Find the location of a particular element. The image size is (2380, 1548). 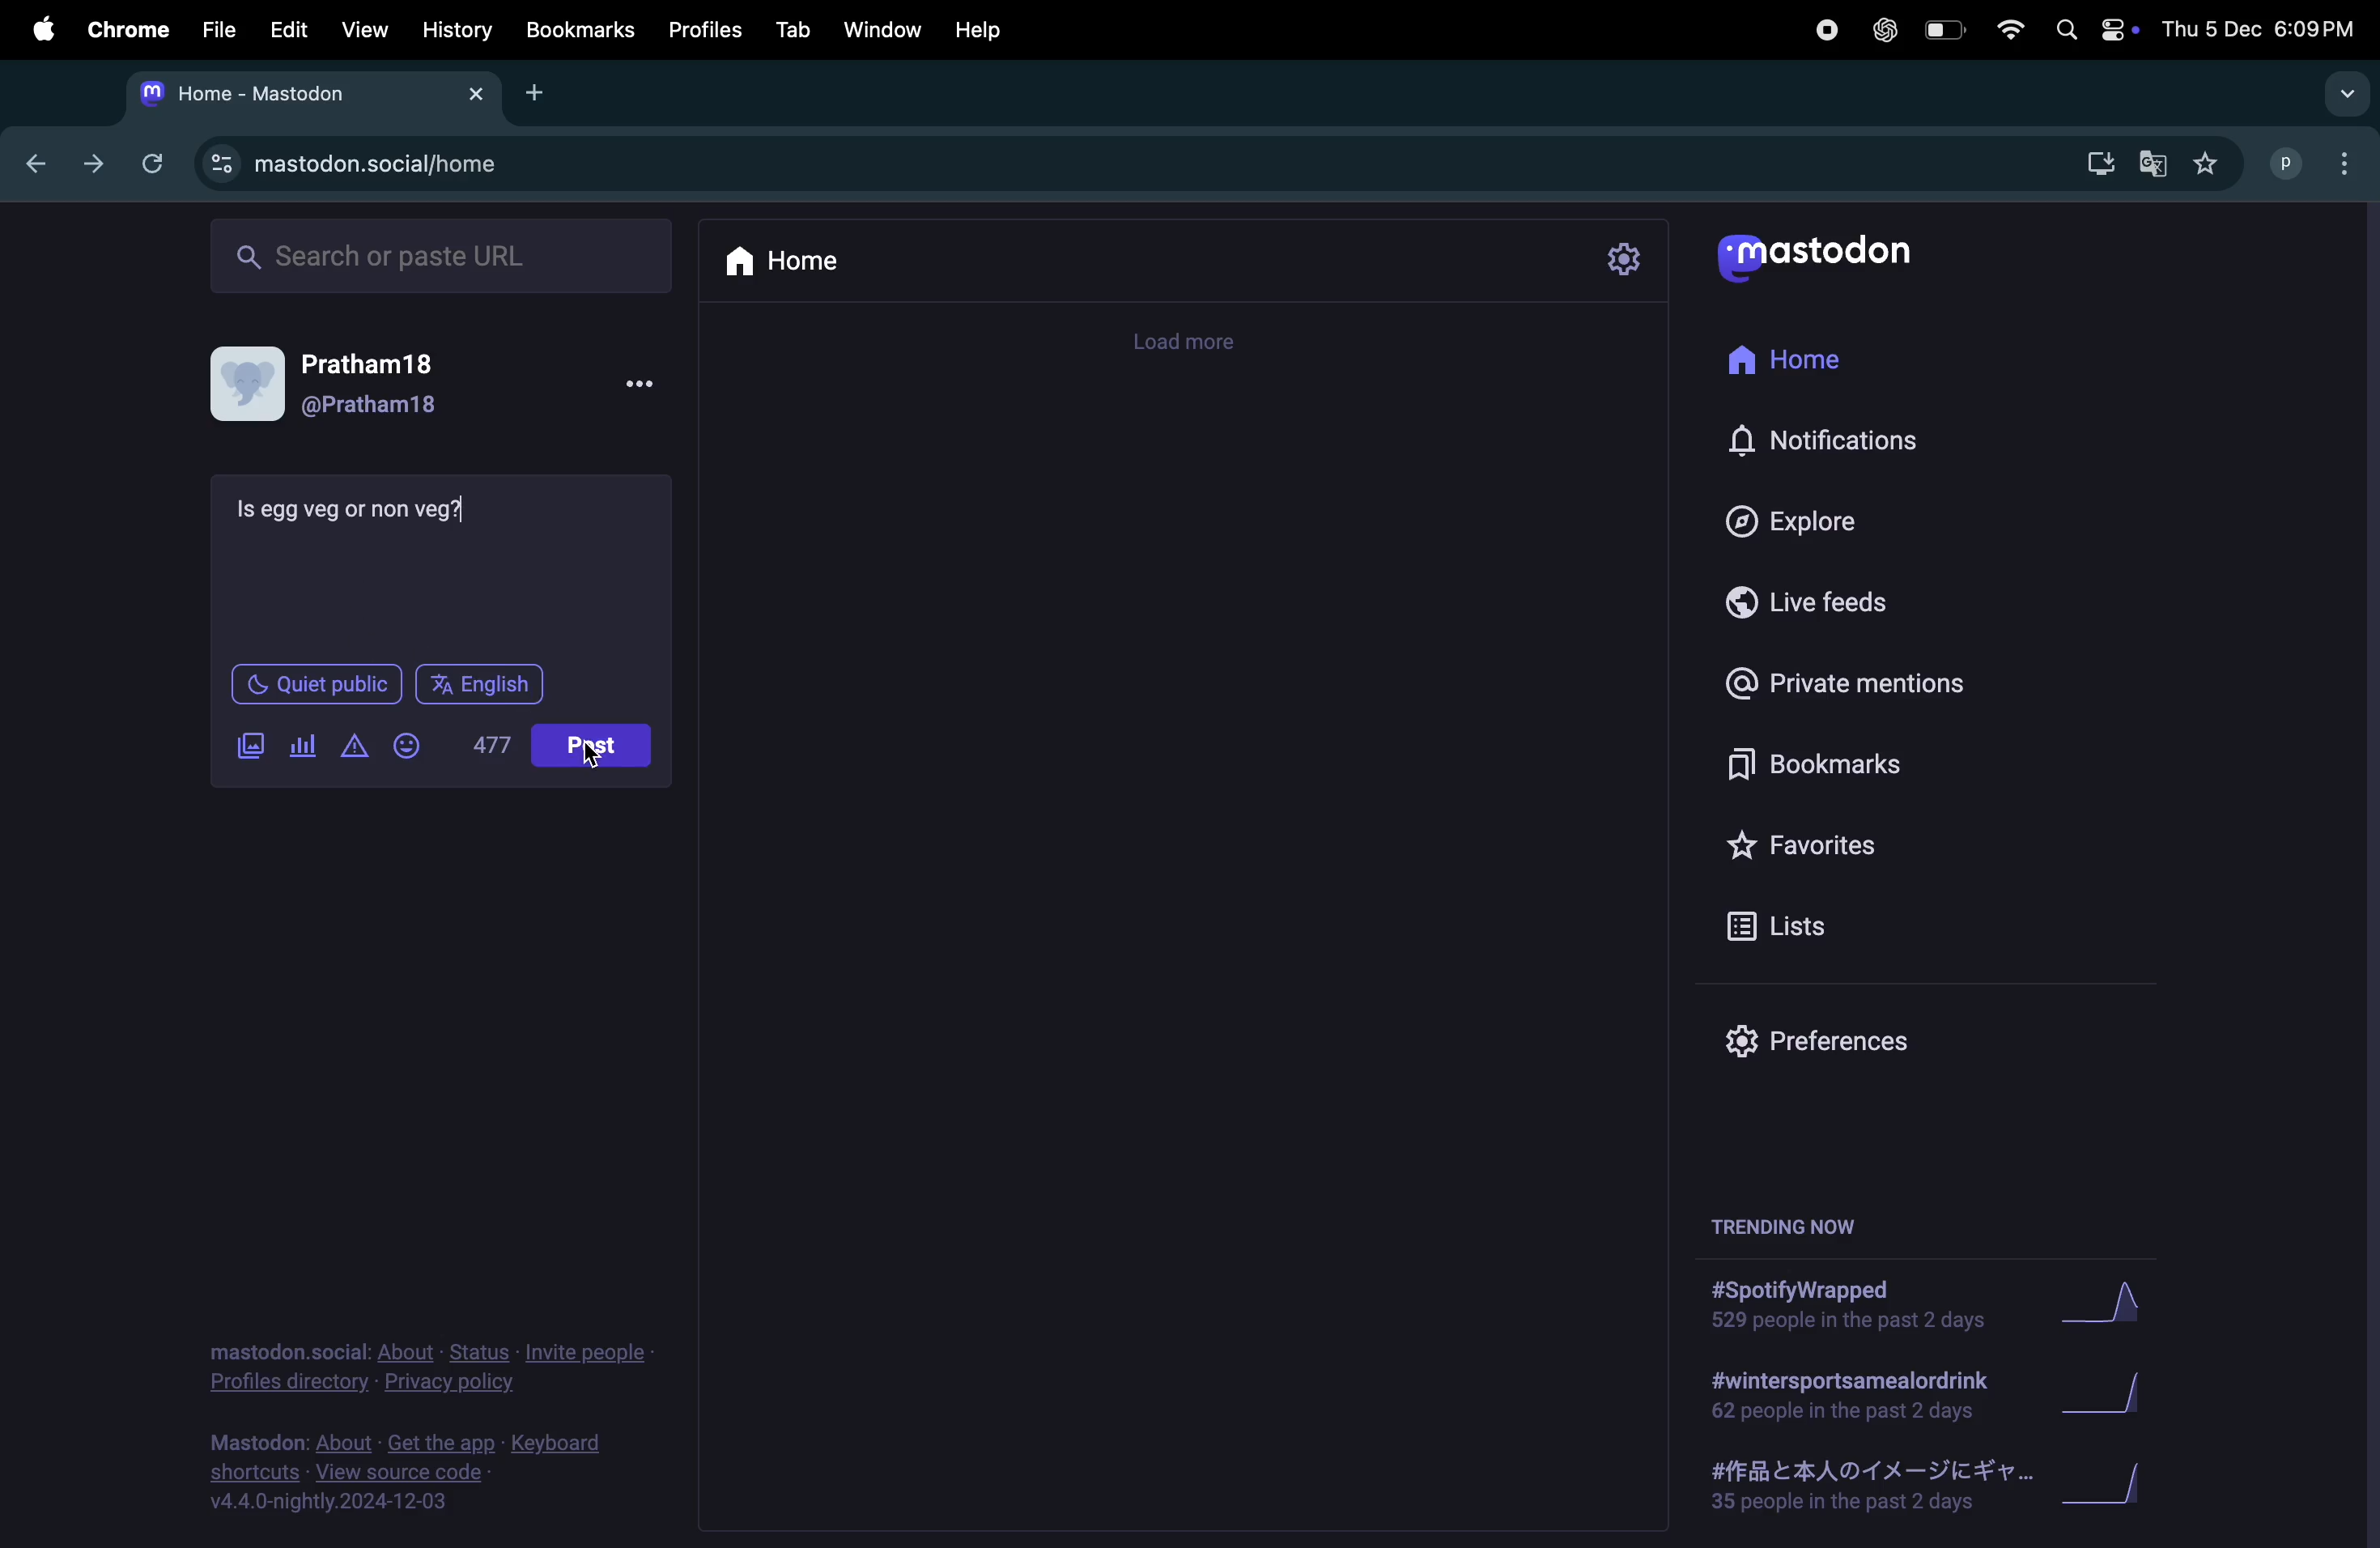

edit is located at coordinates (291, 31).